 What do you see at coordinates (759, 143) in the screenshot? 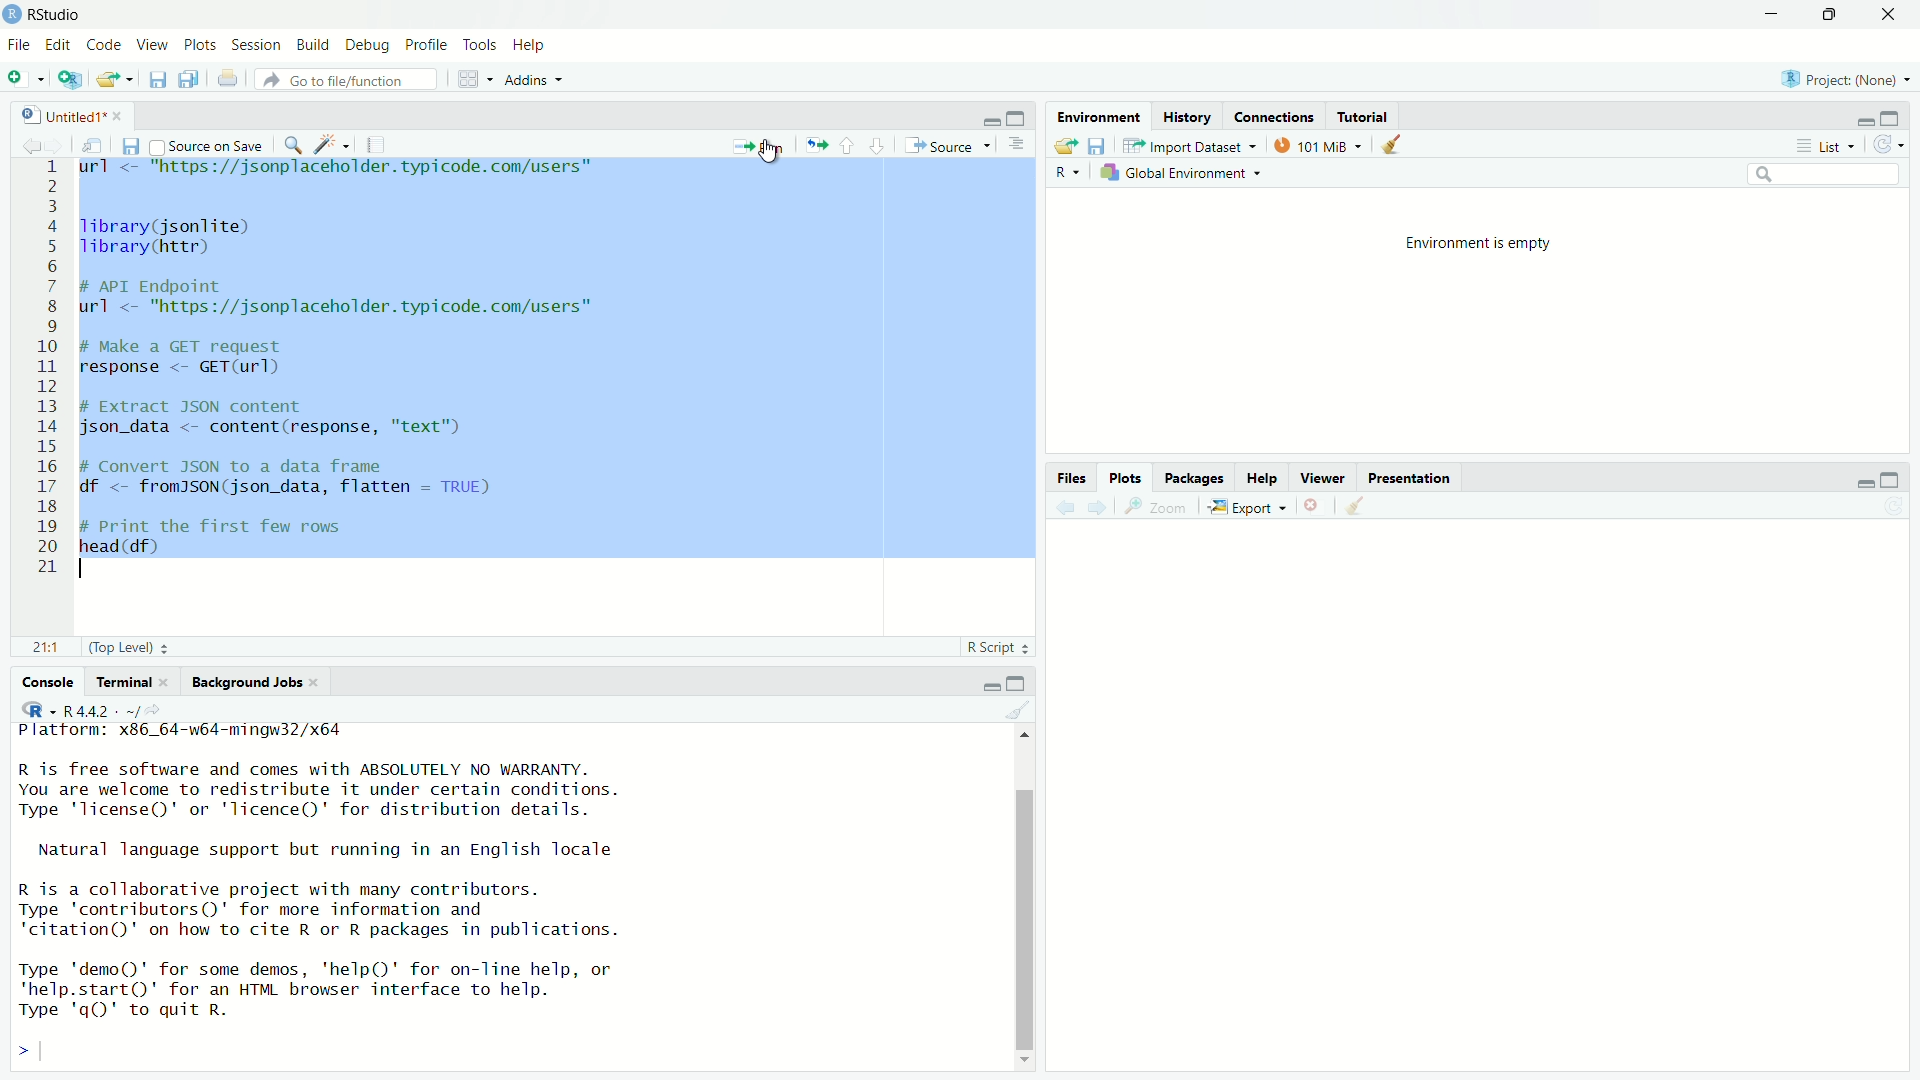
I see `Run` at bounding box center [759, 143].